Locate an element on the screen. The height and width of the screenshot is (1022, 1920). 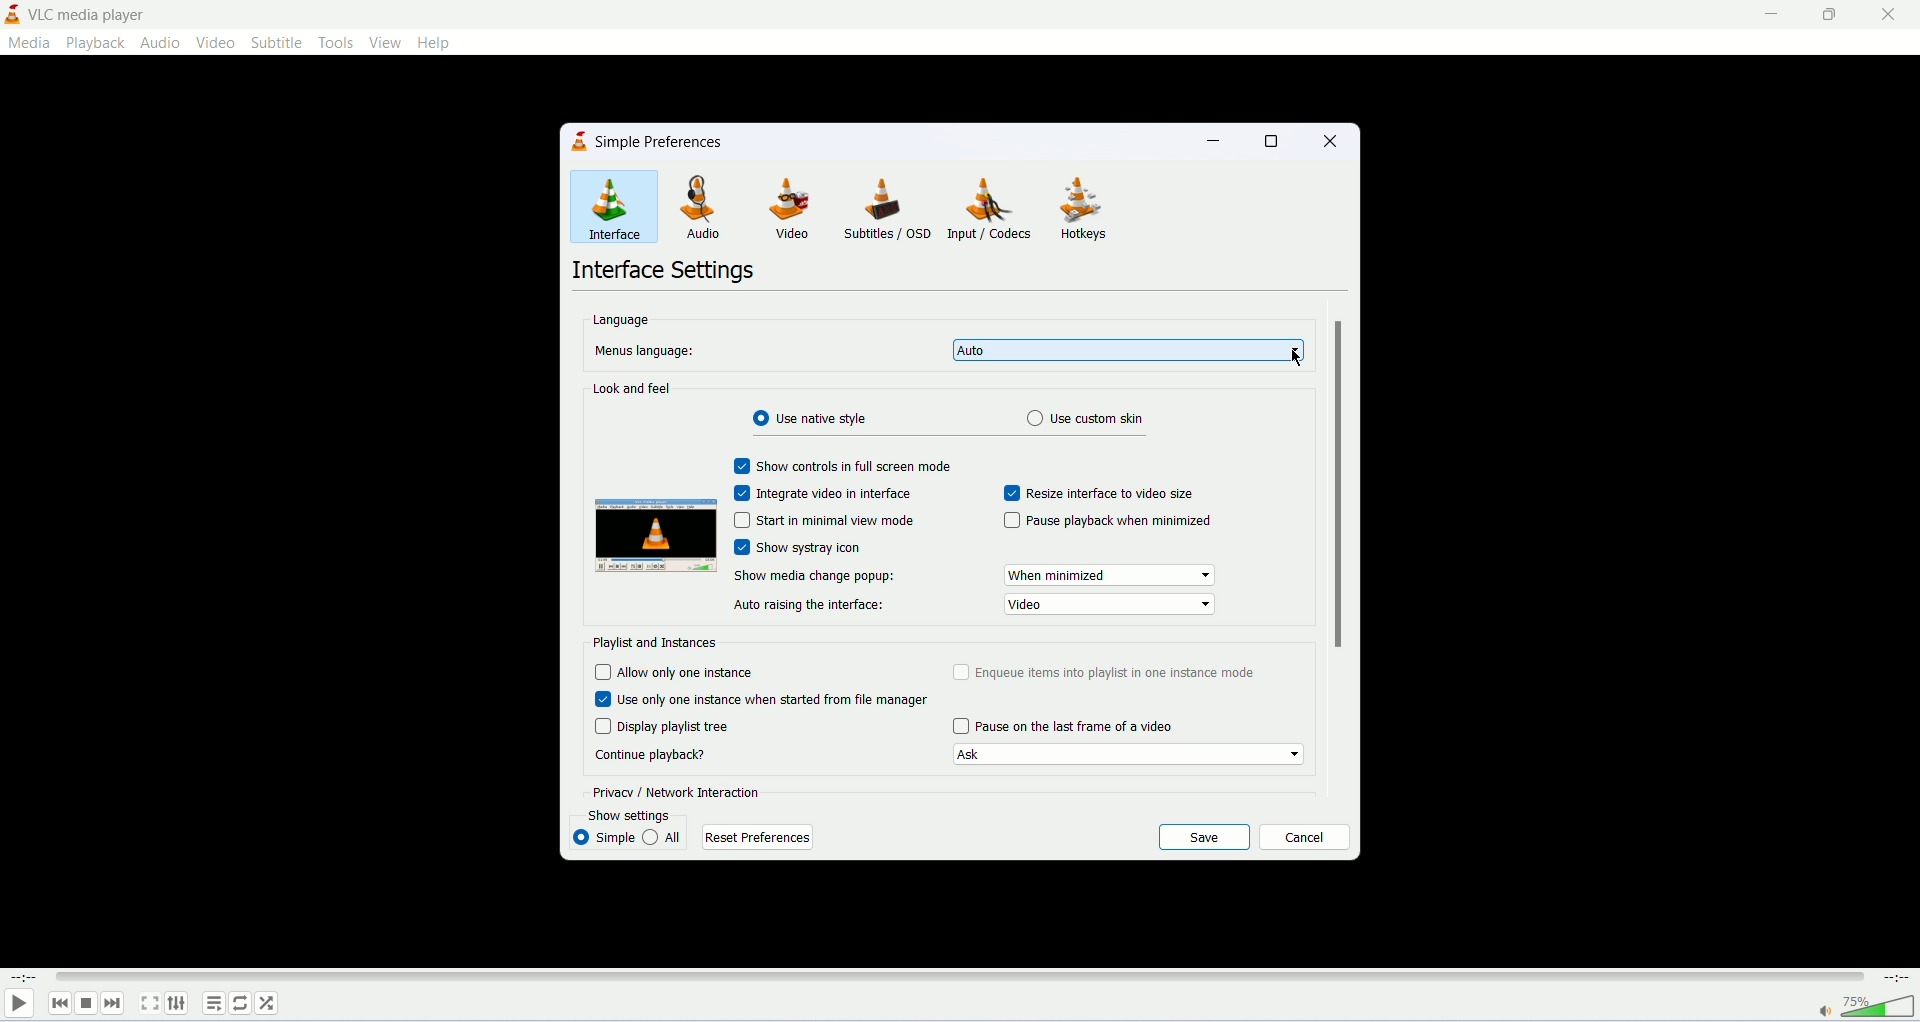
use only one instance when started from file manager is located at coordinates (766, 698).